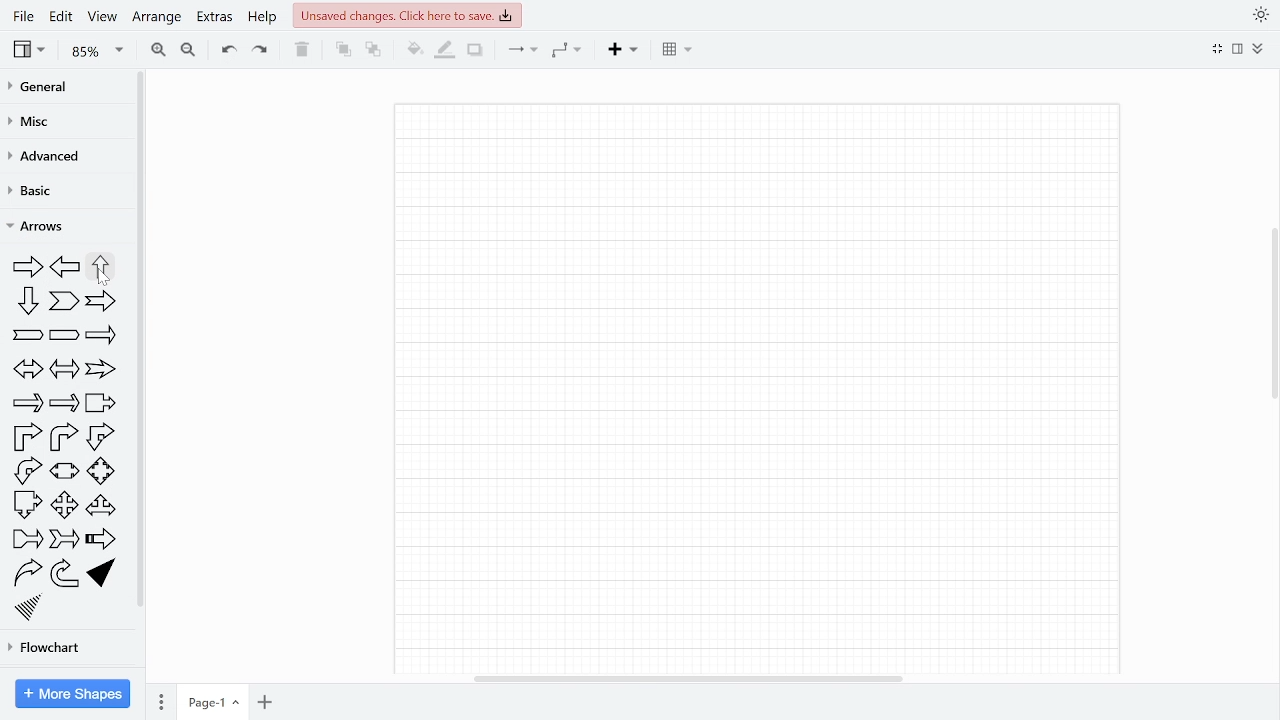 Image resolution: width=1280 pixels, height=720 pixels. Describe the element at coordinates (1218, 49) in the screenshot. I see `Minimize` at that location.